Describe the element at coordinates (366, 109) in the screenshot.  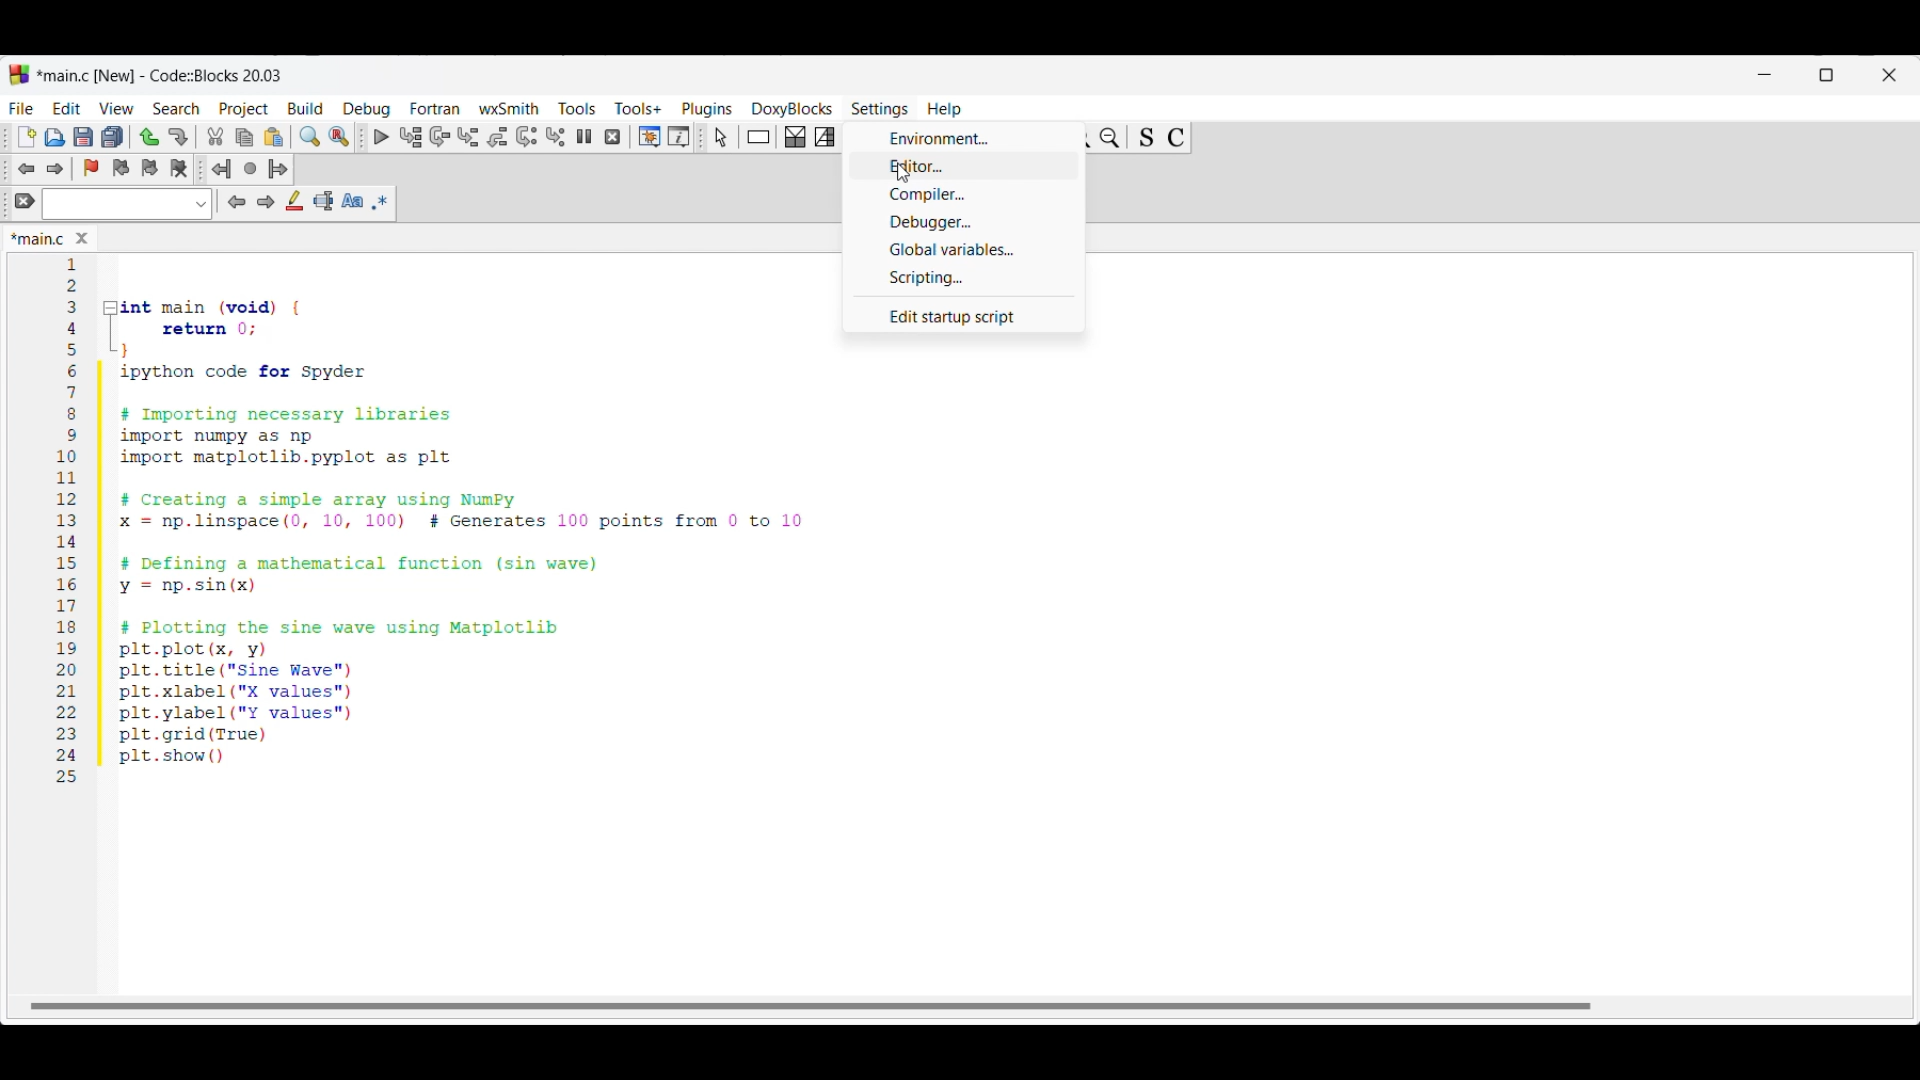
I see `Debug menu` at that location.